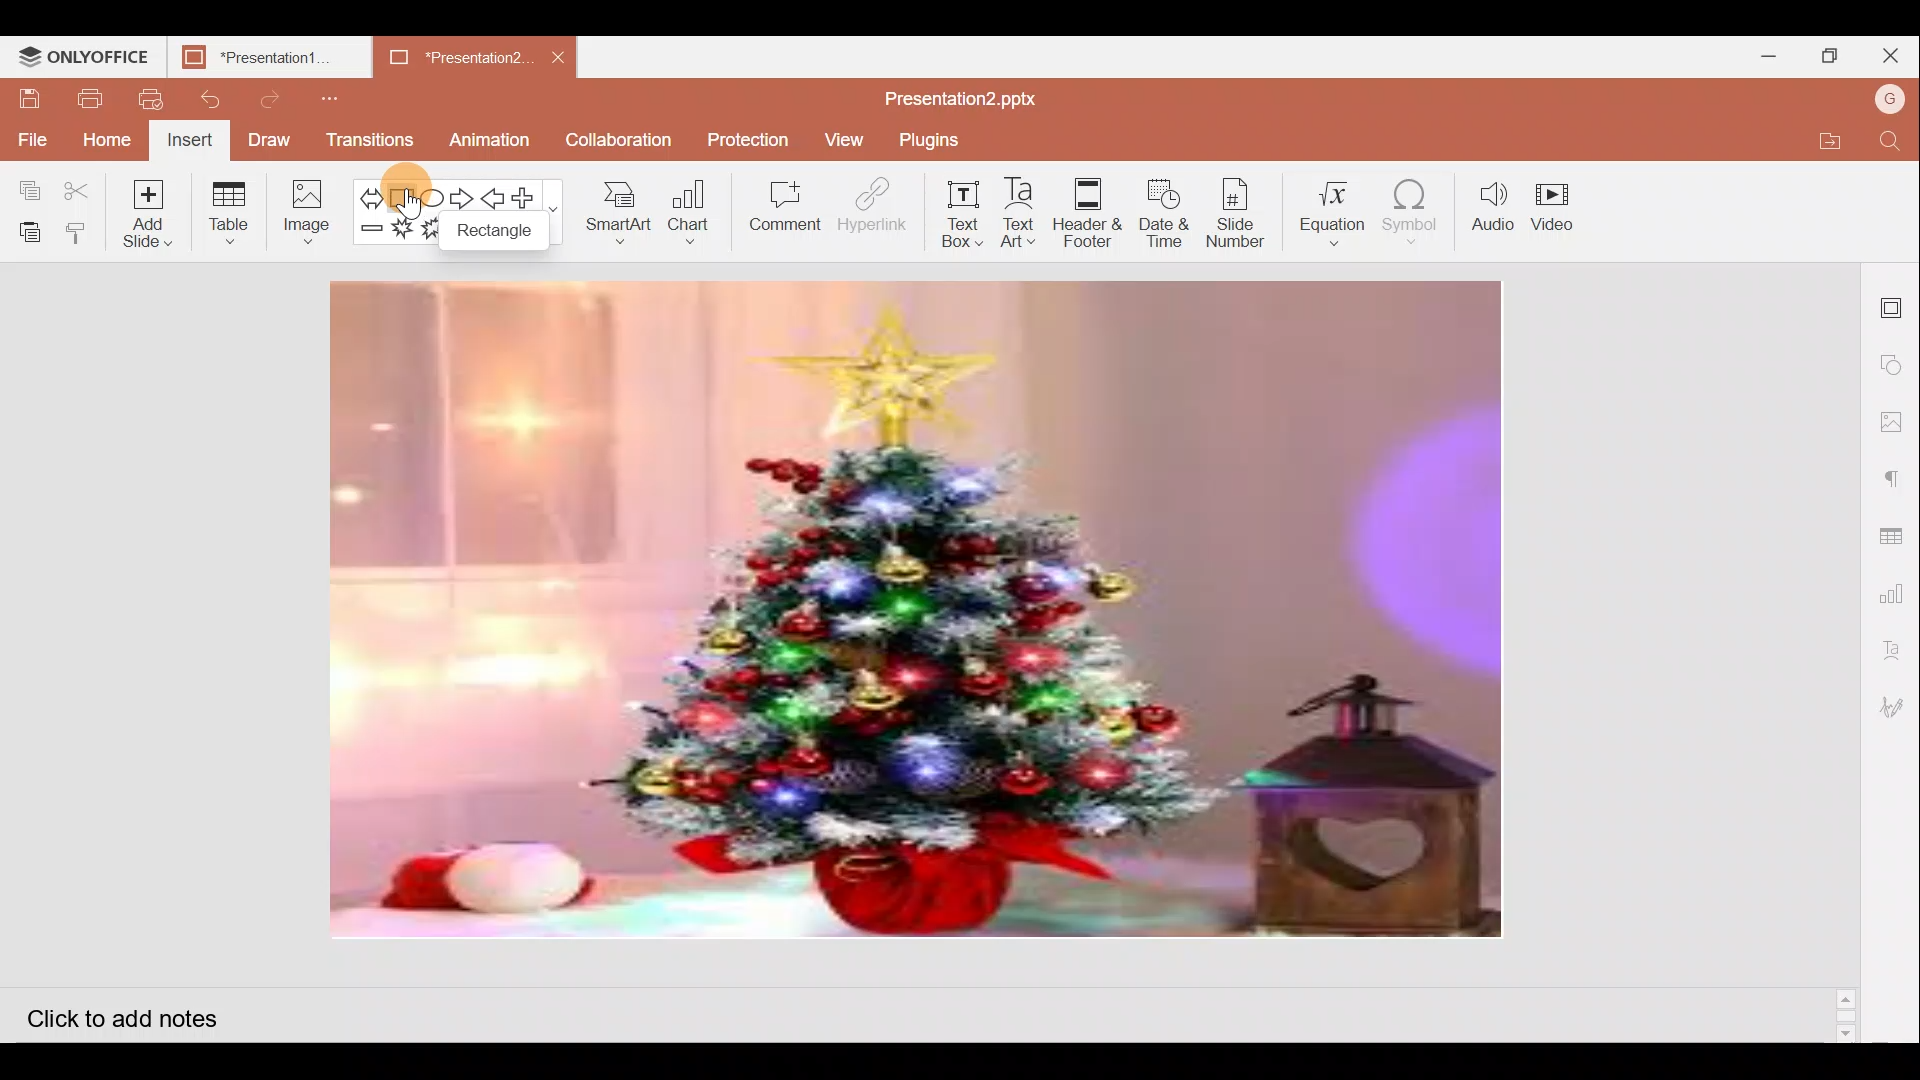 The width and height of the screenshot is (1920, 1080). What do you see at coordinates (1087, 216) in the screenshot?
I see `Header & footer` at bounding box center [1087, 216].